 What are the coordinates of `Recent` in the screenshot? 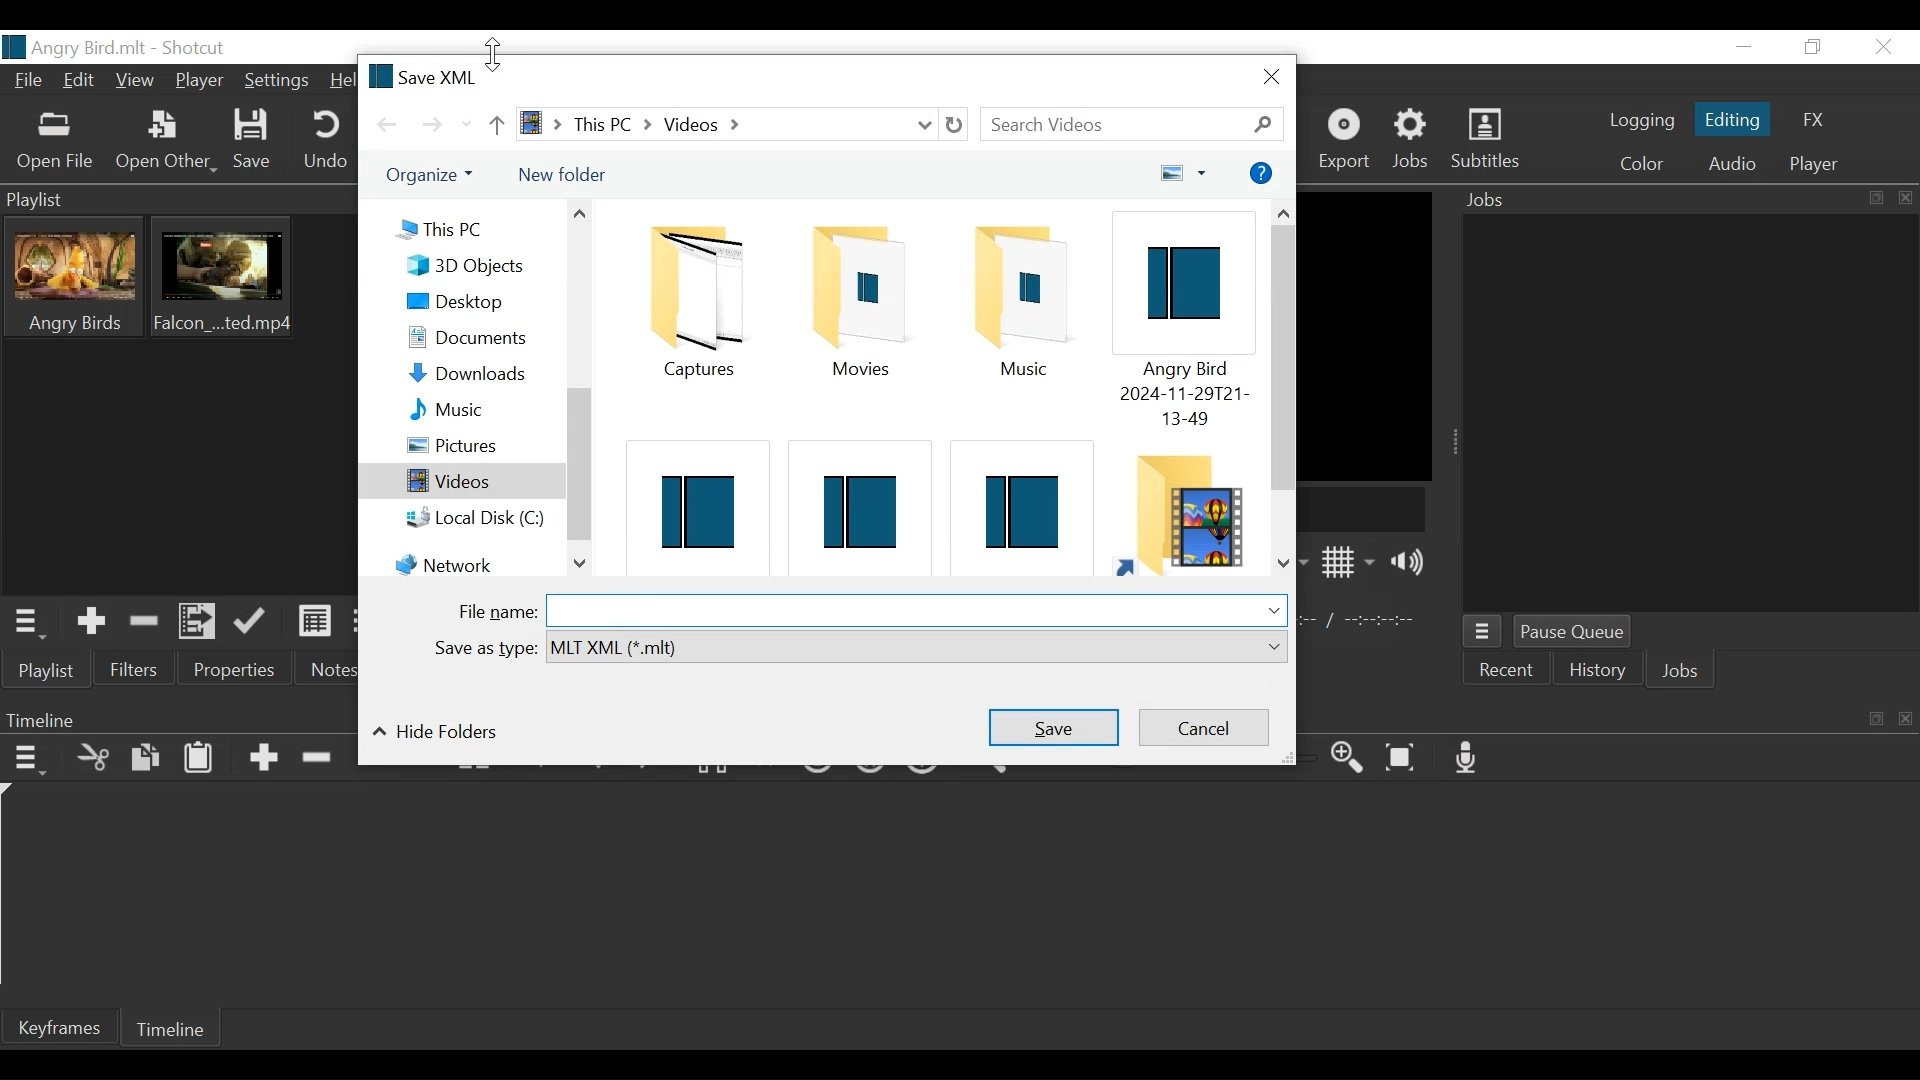 It's located at (1509, 673).